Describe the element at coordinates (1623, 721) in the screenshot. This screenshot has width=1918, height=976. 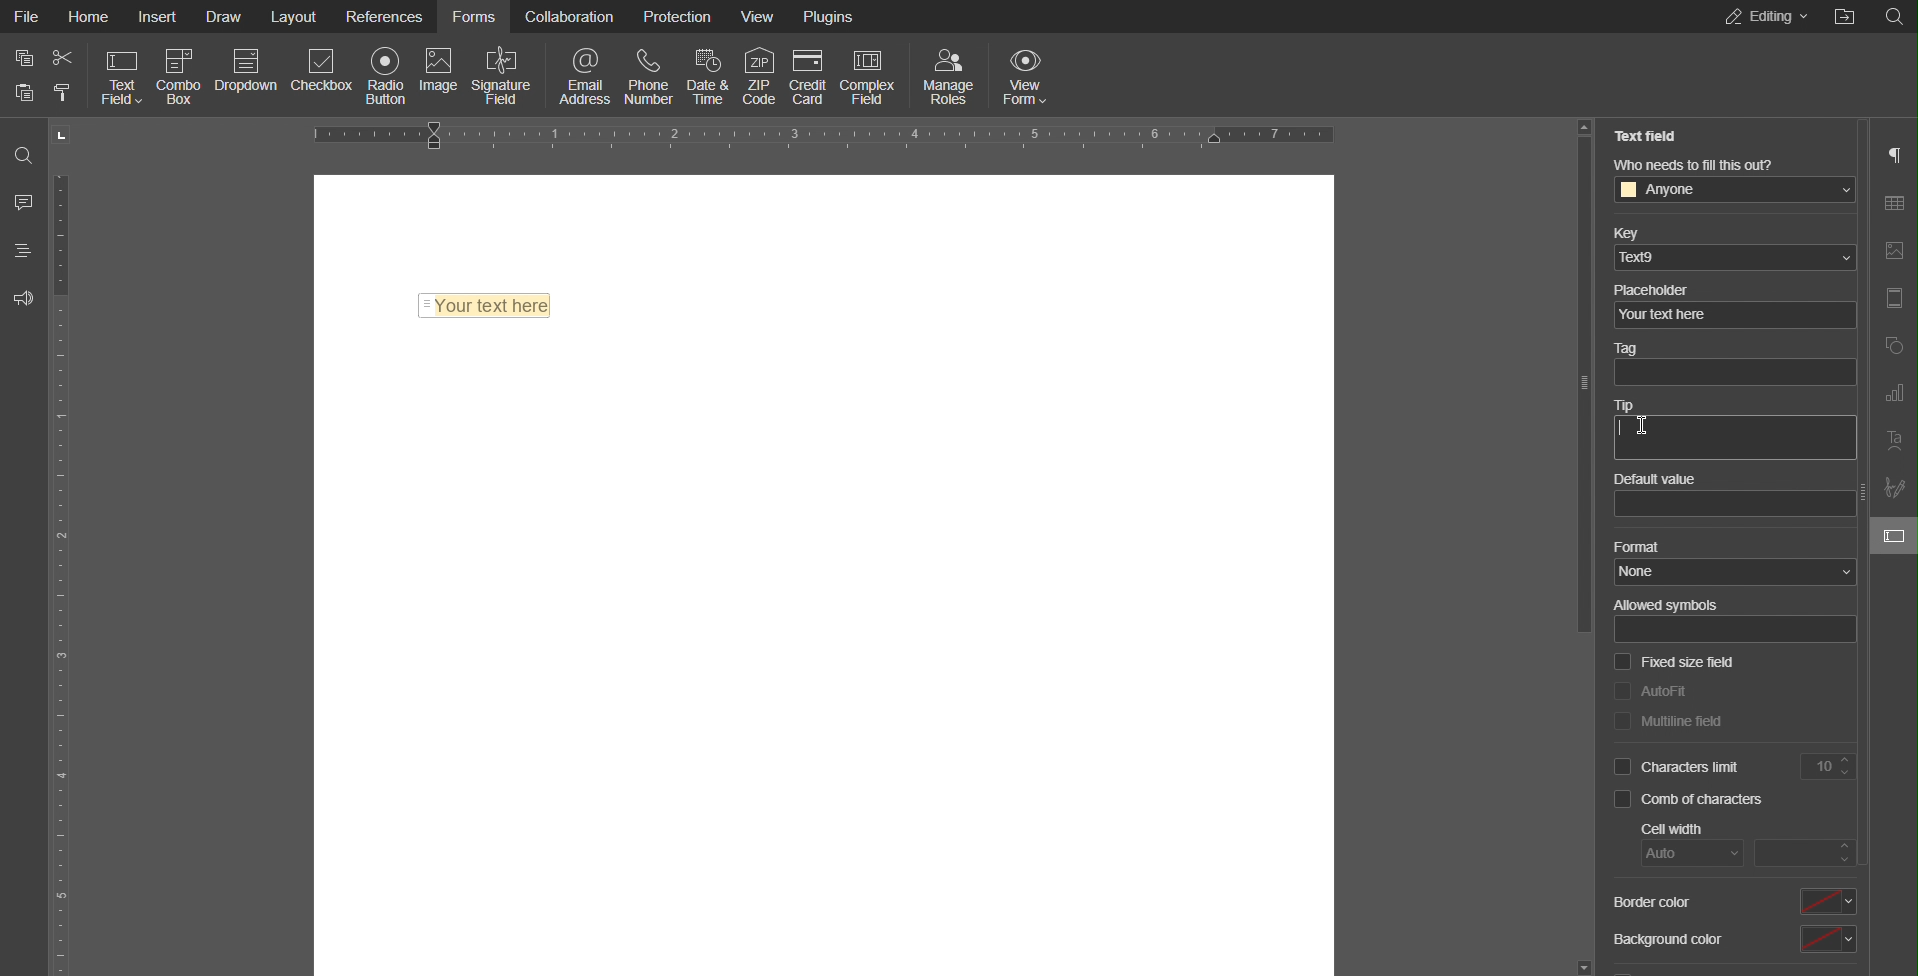
I see `checkbox` at that location.